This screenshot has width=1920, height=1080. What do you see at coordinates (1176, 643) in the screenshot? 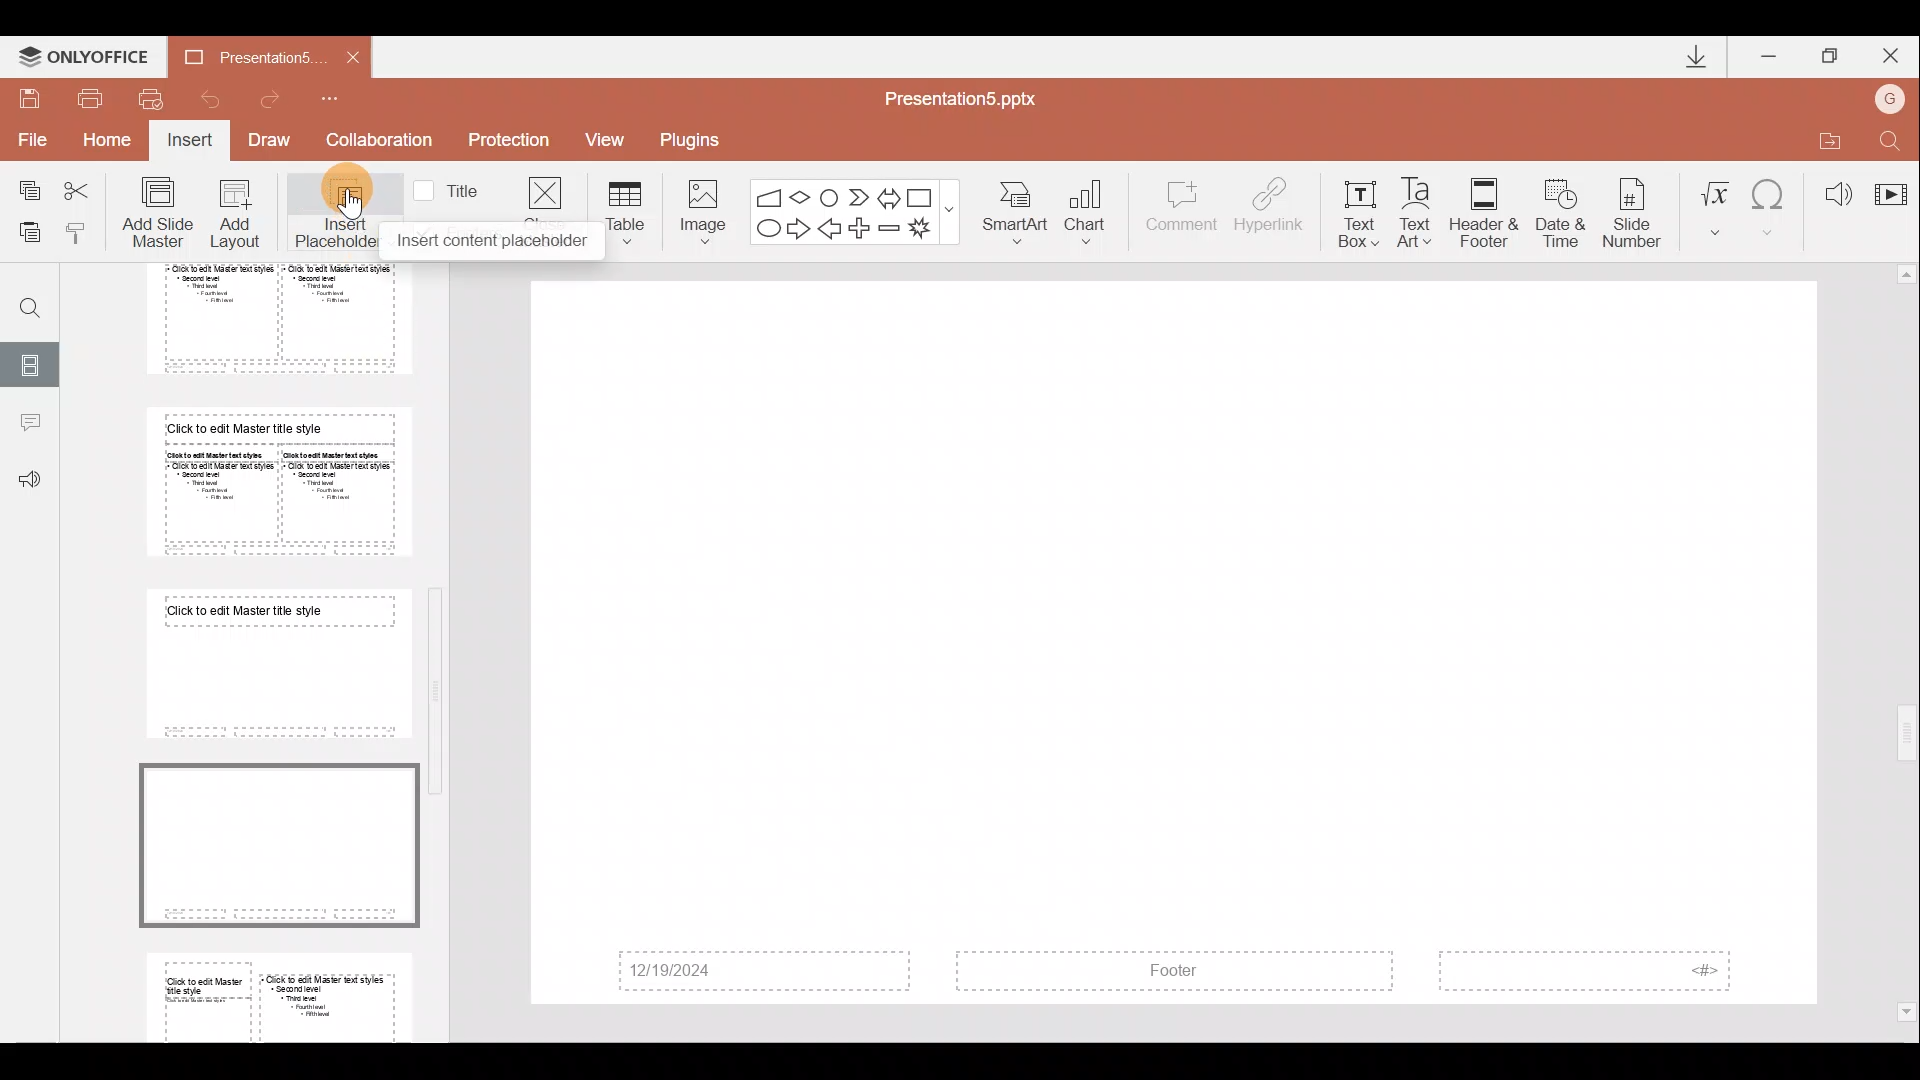
I see `Presentation slide` at bounding box center [1176, 643].